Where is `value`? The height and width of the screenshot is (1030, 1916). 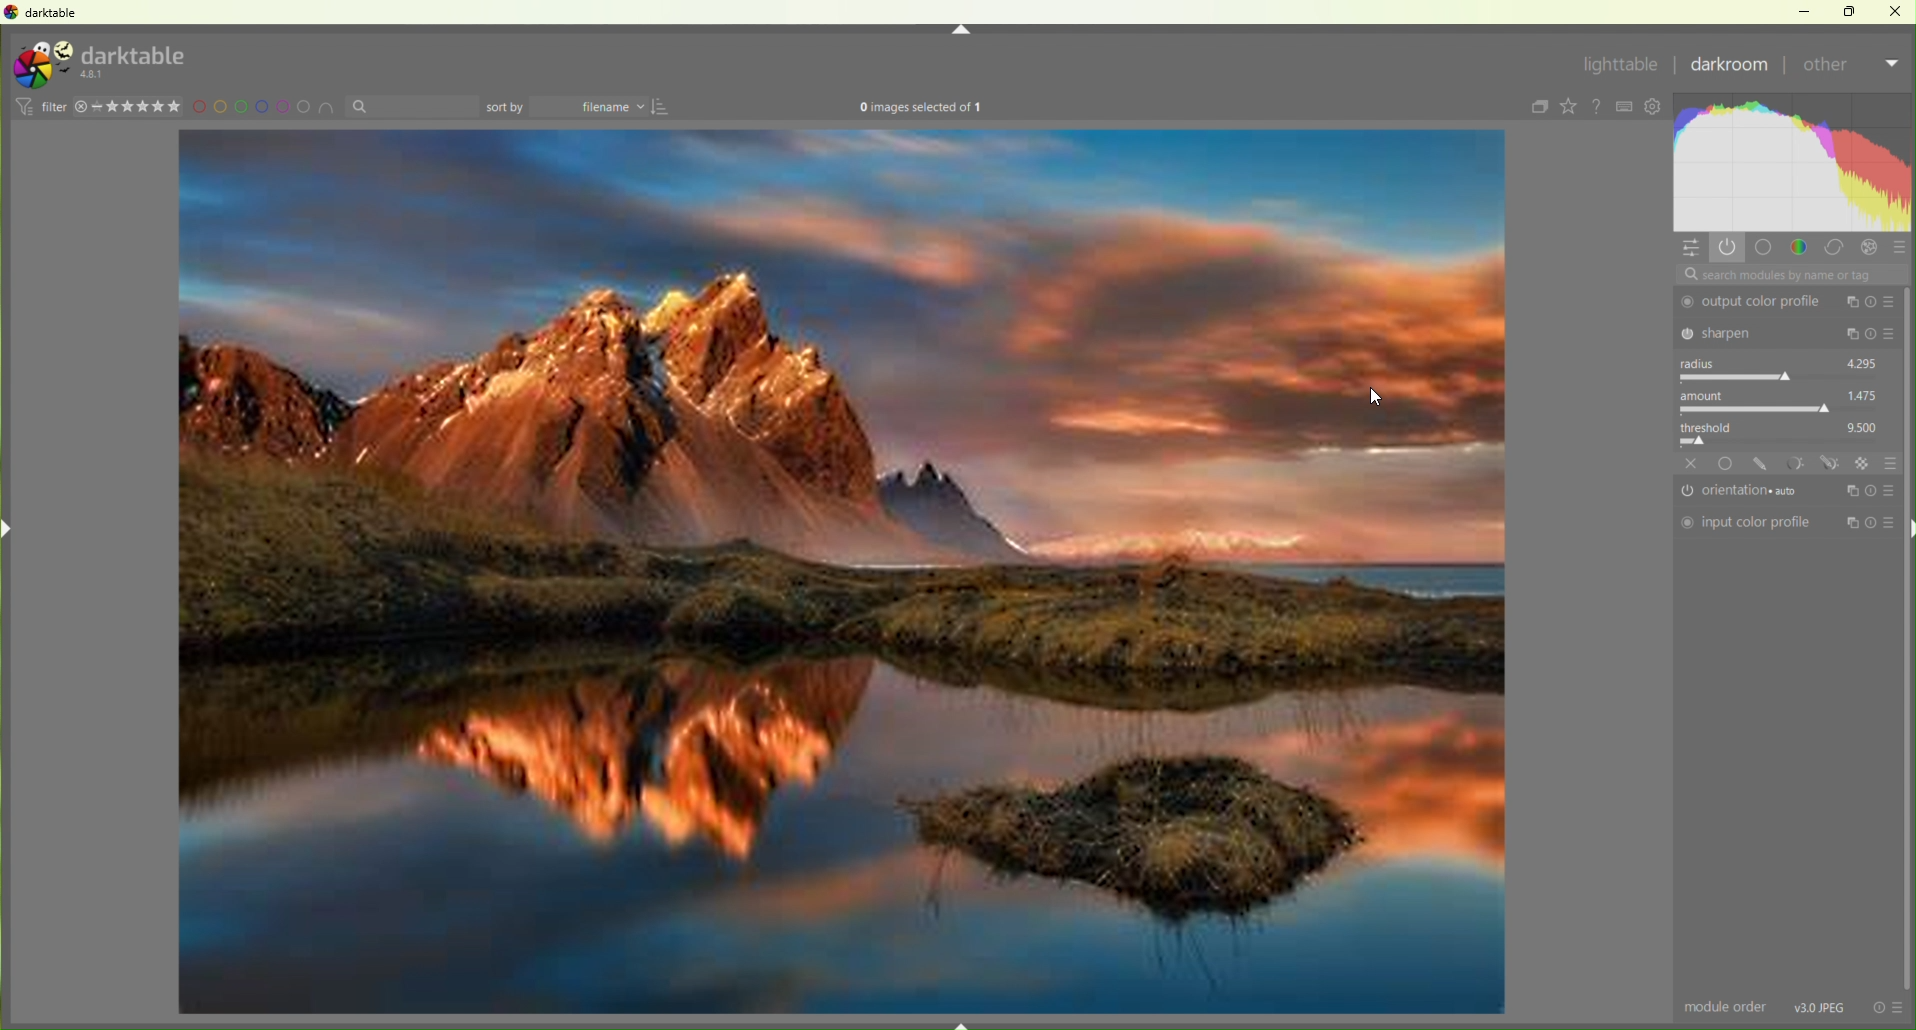
value is located at coordinates (1863, 361).